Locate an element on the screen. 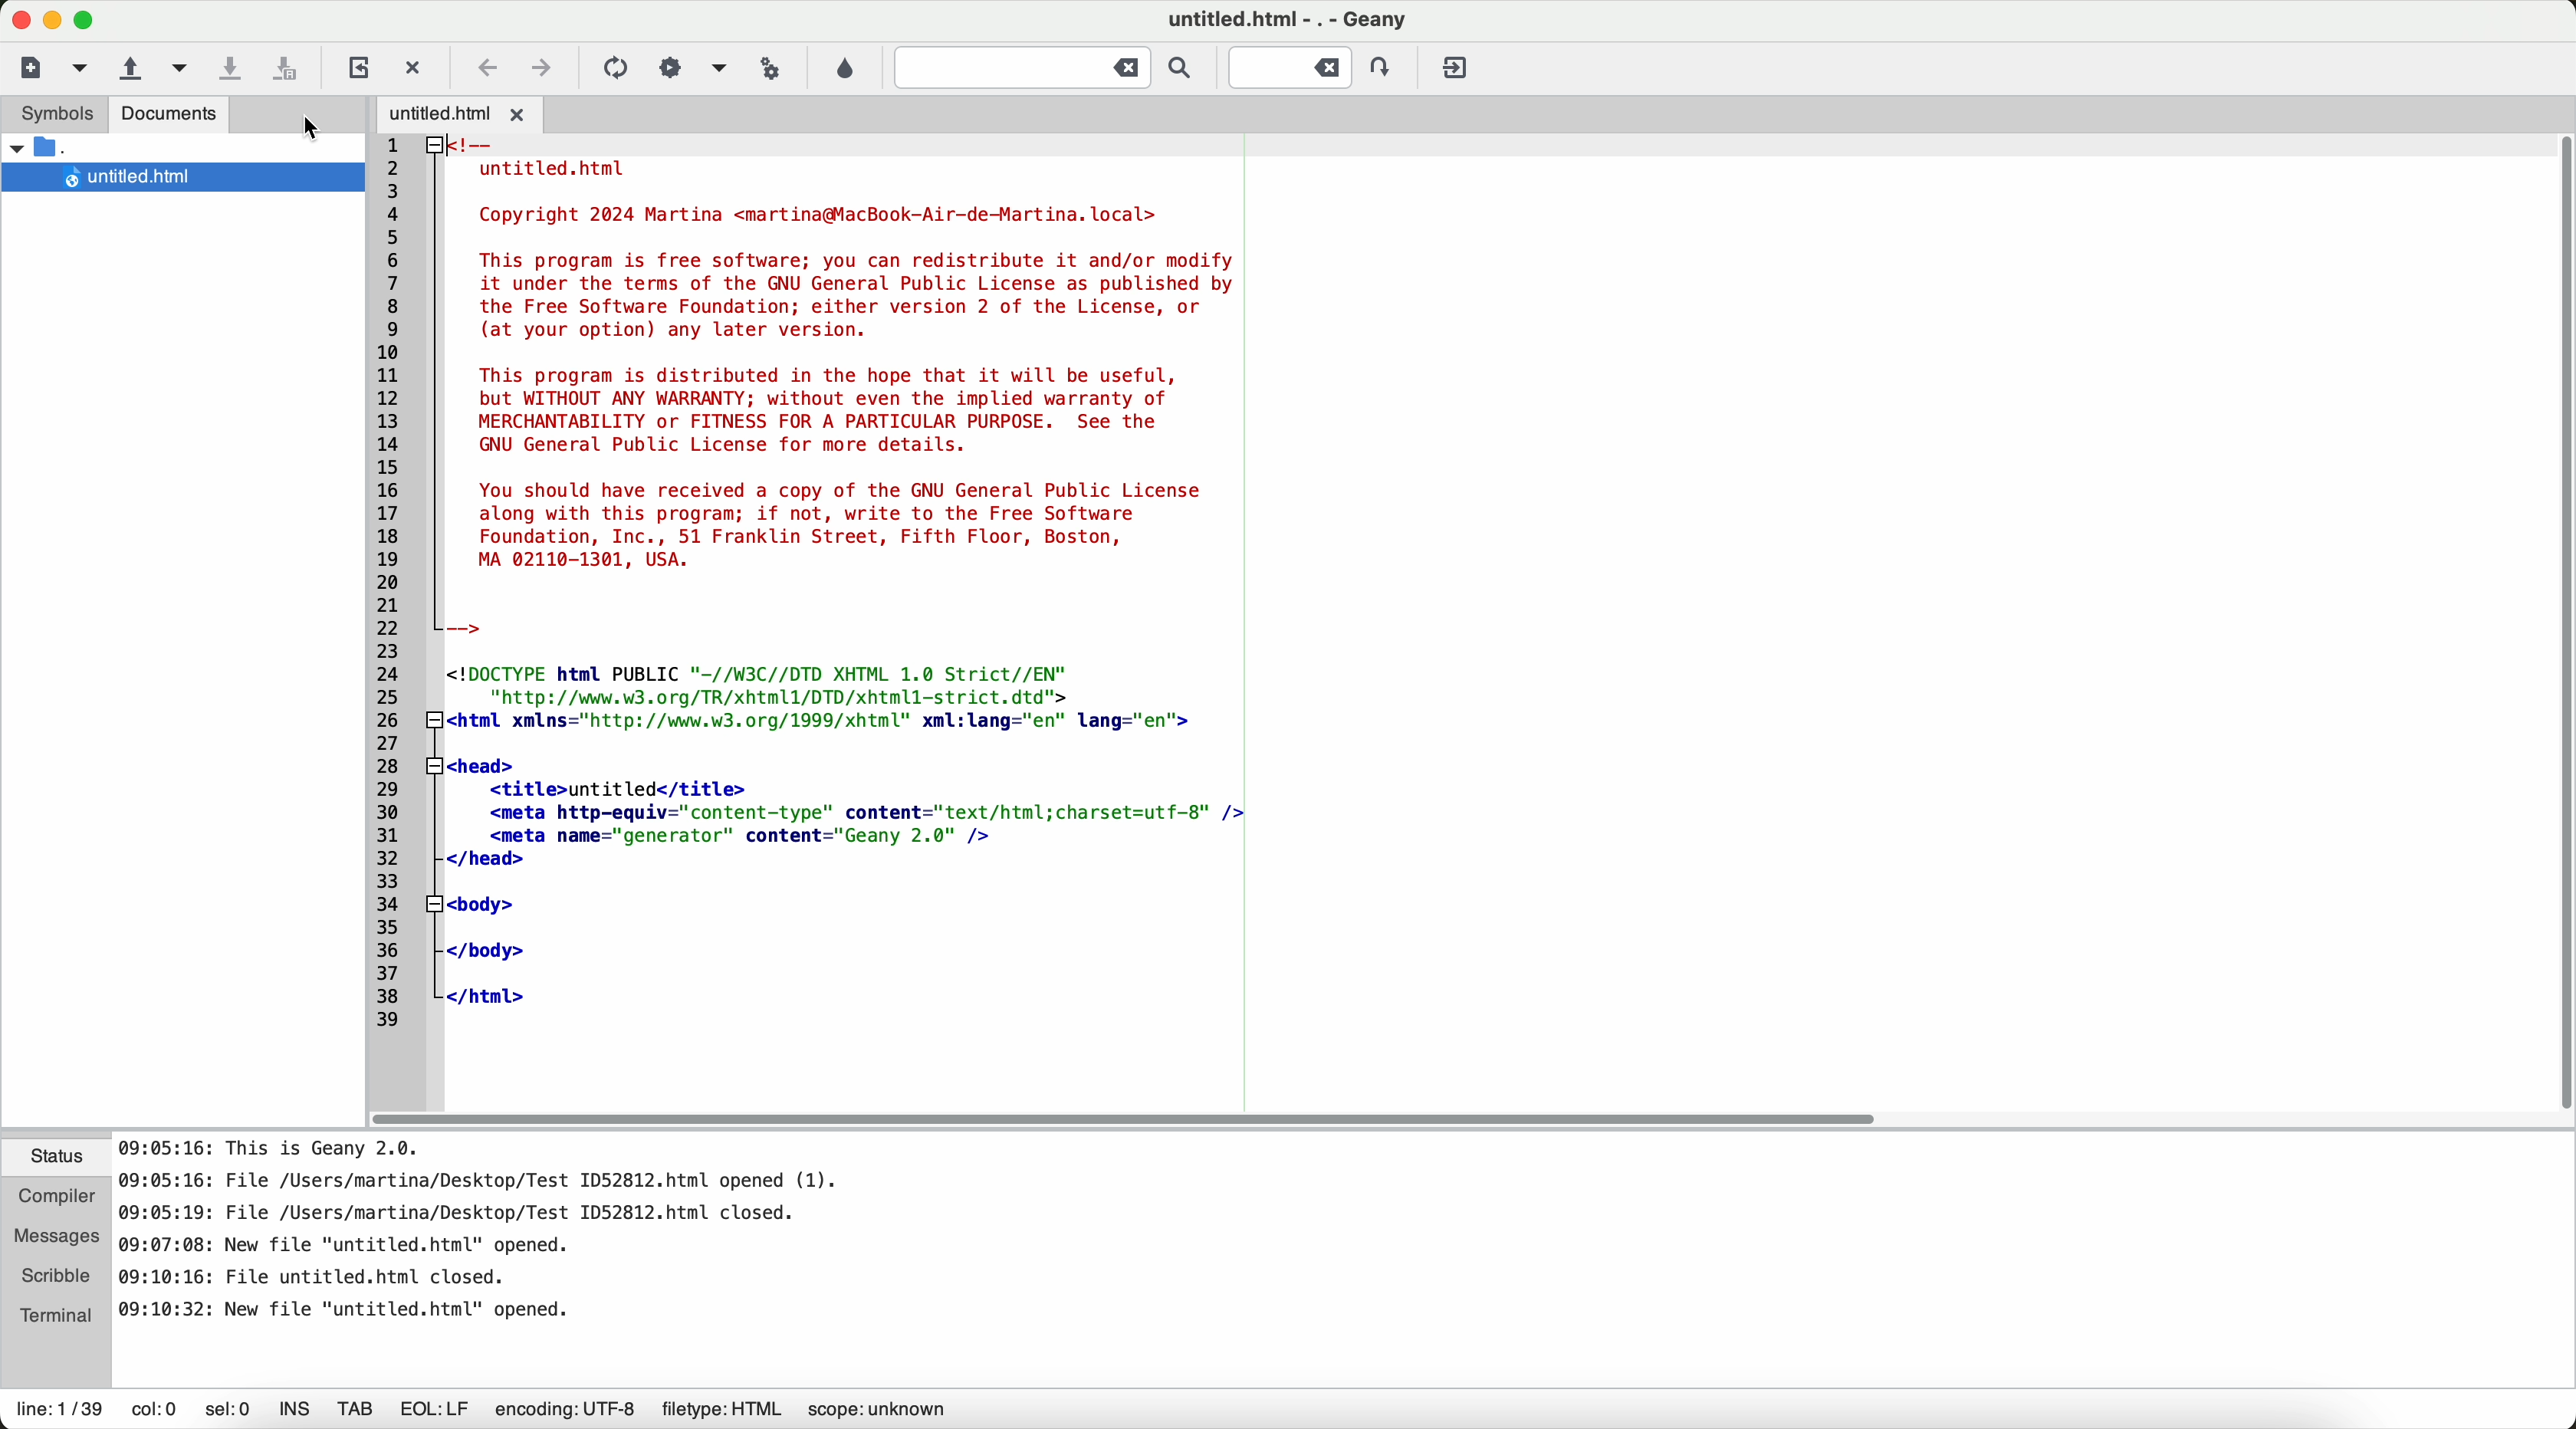 The image size is (2576, 1429). pointer is located at coordinates (311, 129).